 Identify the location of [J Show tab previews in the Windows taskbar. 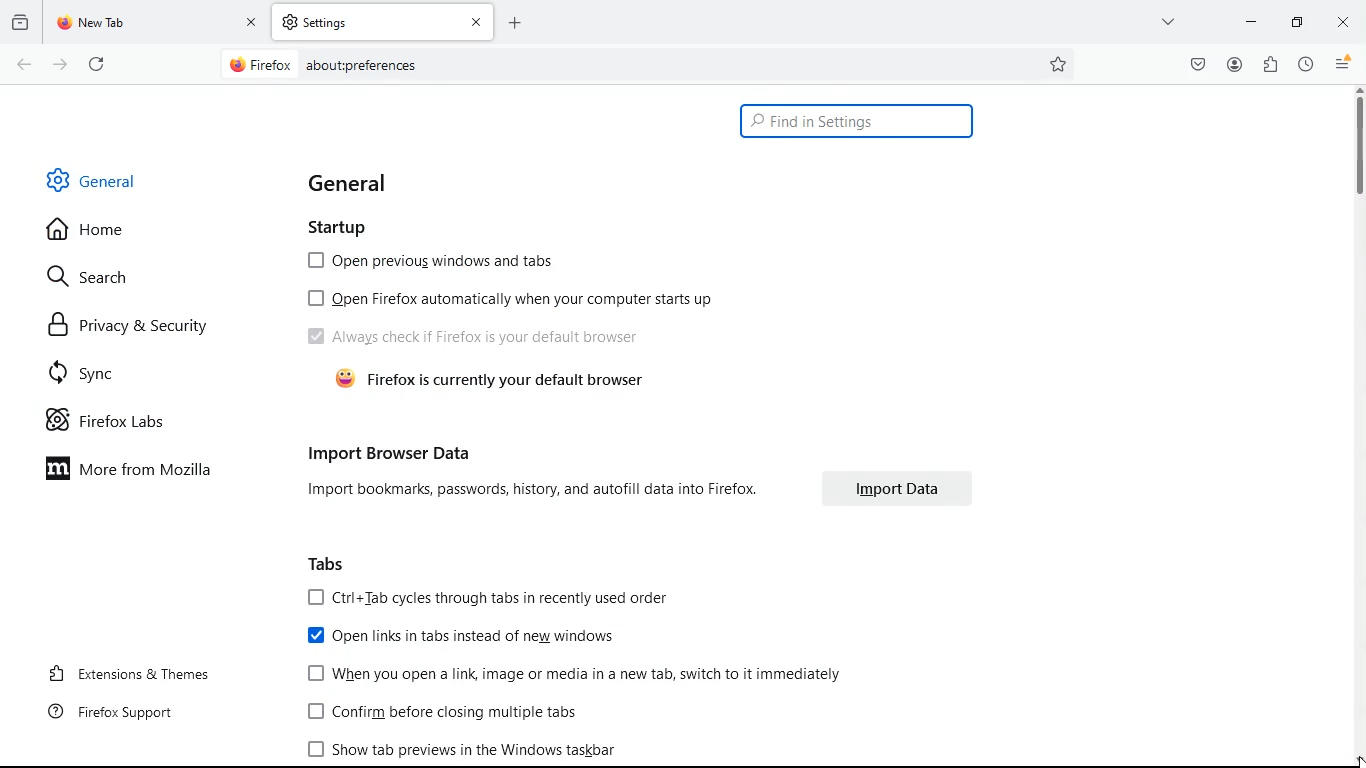
(457, 749).